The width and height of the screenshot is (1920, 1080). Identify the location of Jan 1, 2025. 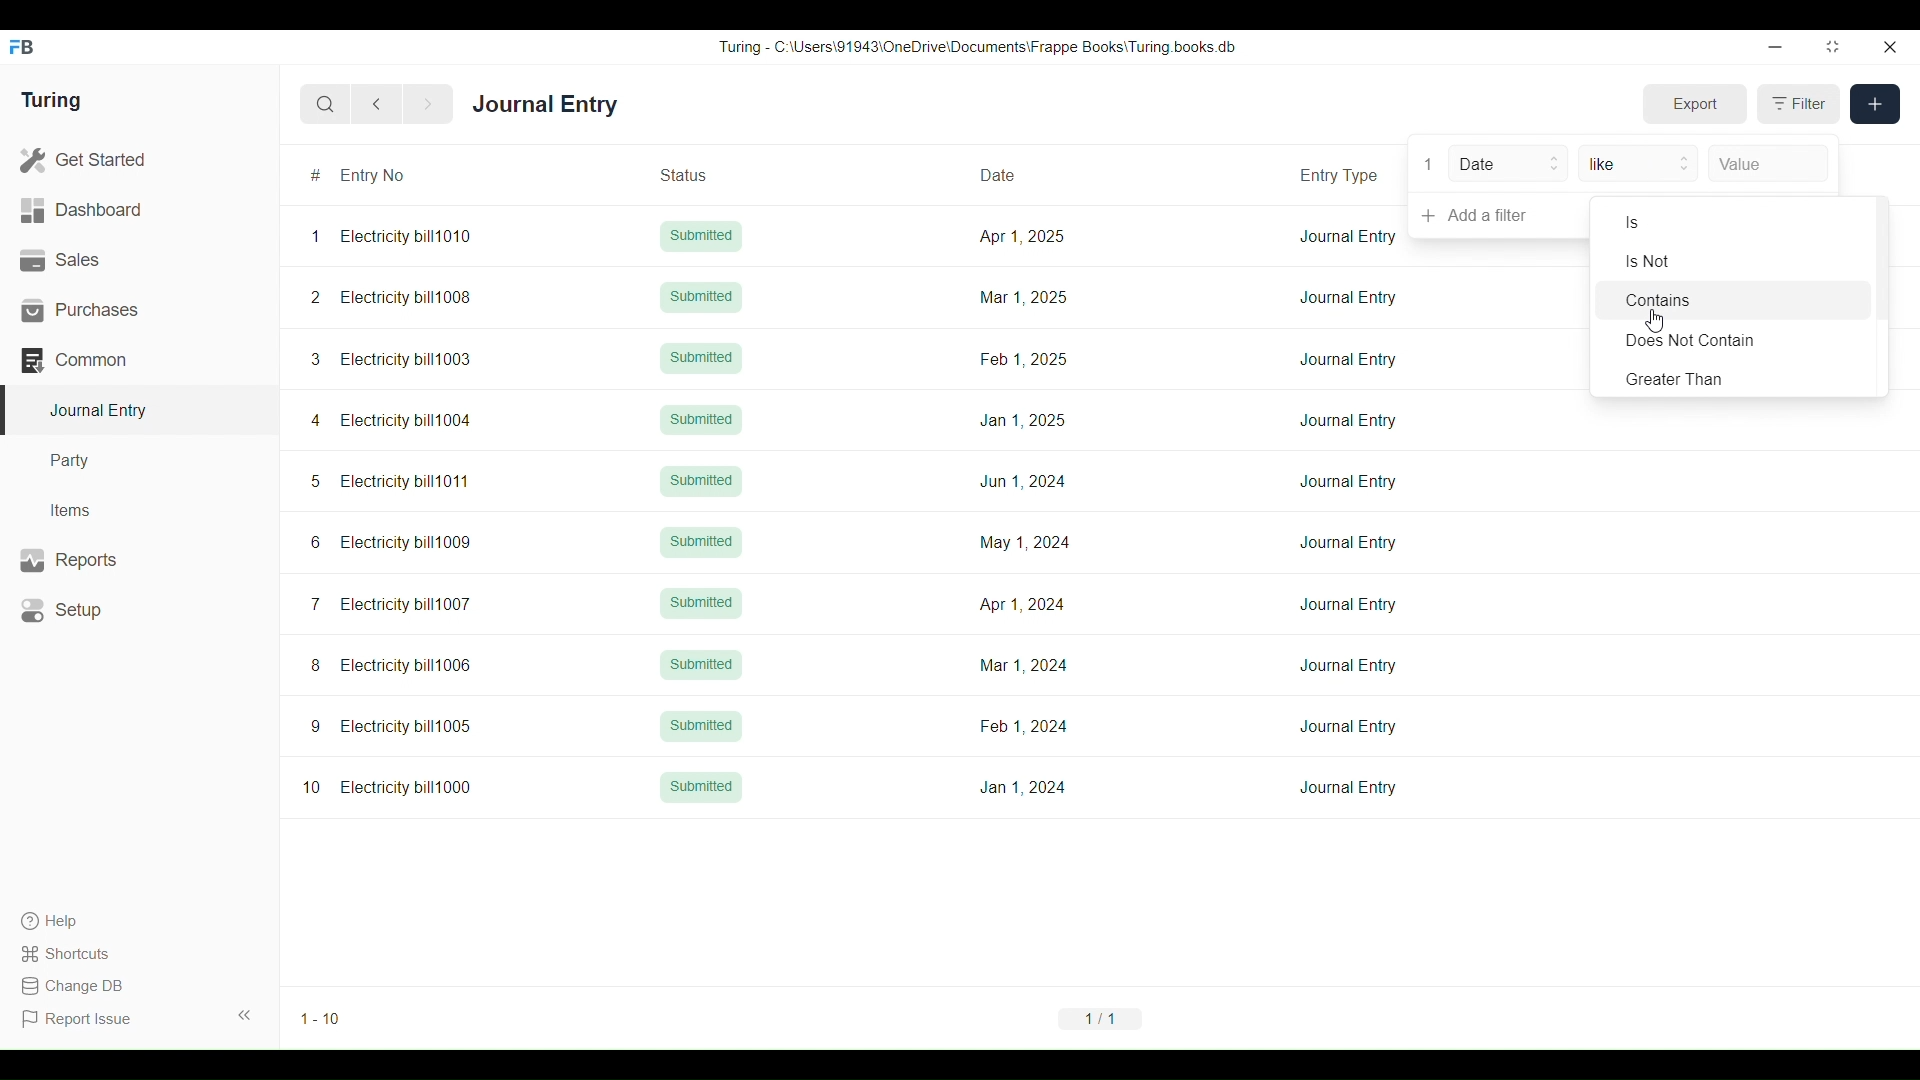
(1023, 420).